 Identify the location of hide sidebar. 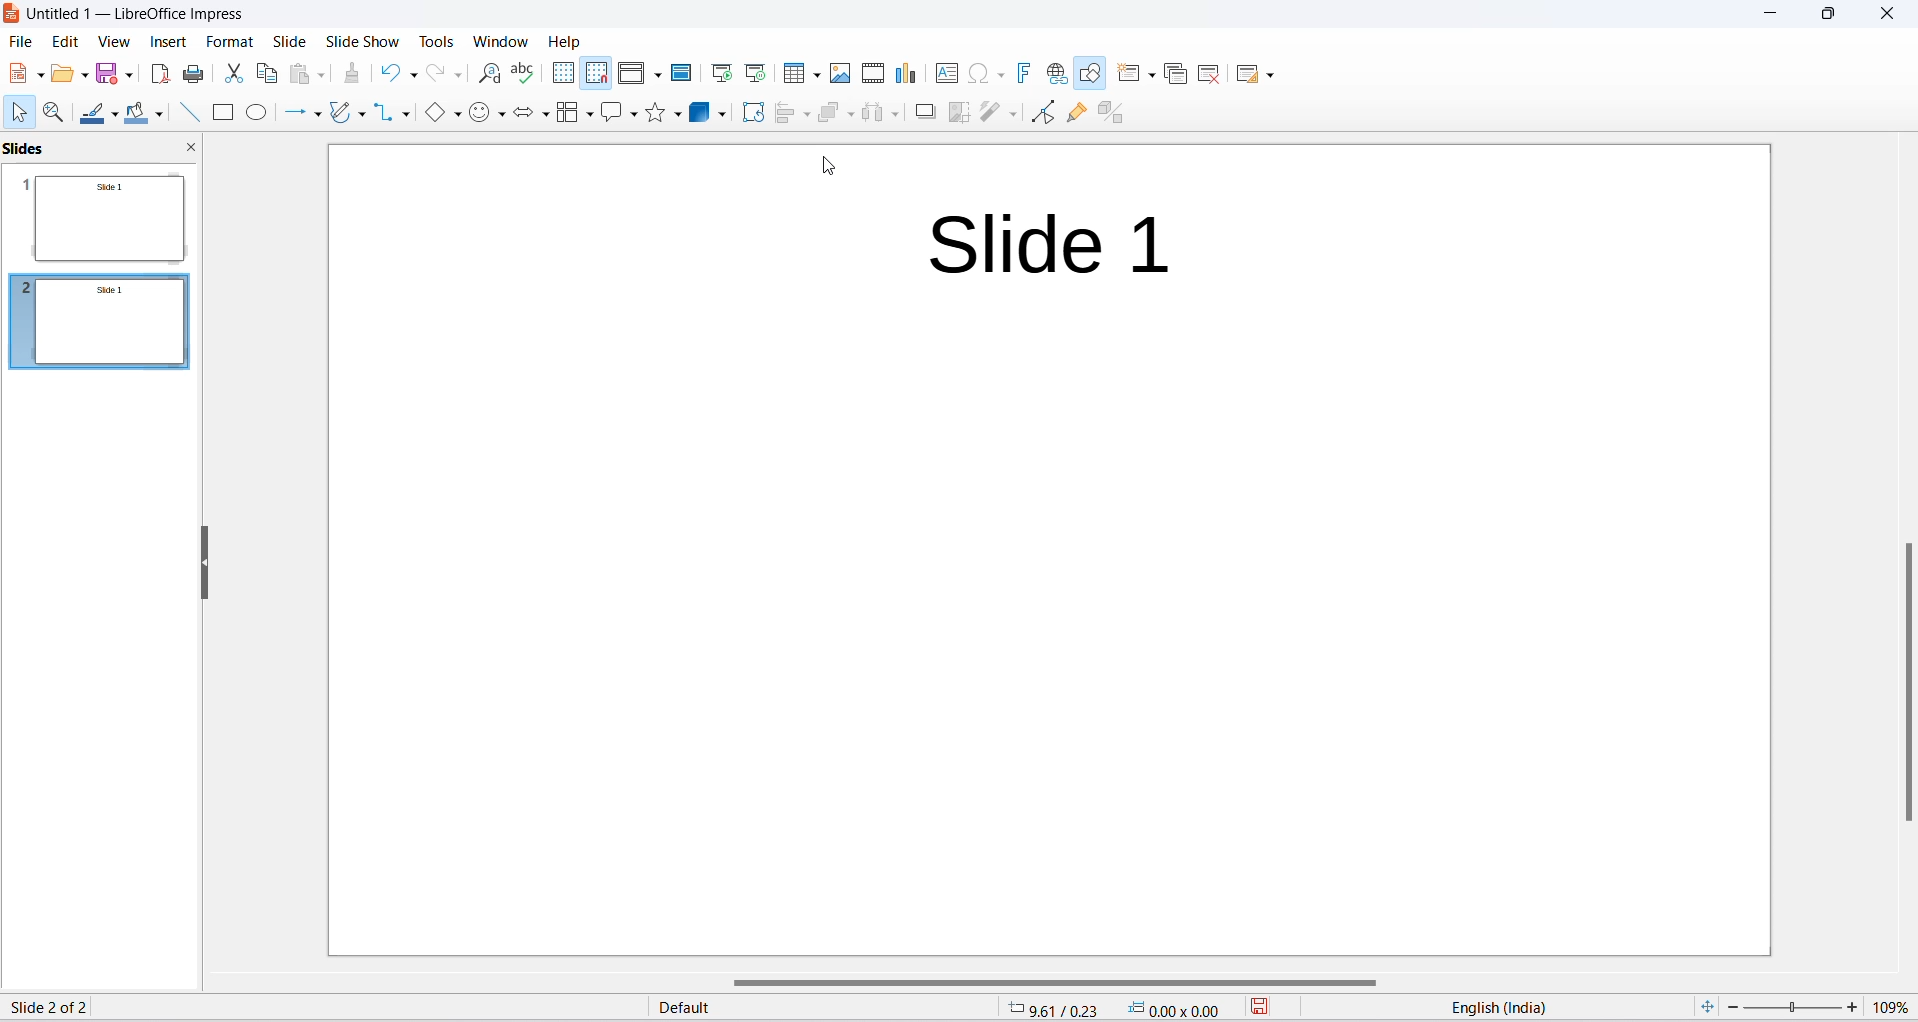
(200, 563).